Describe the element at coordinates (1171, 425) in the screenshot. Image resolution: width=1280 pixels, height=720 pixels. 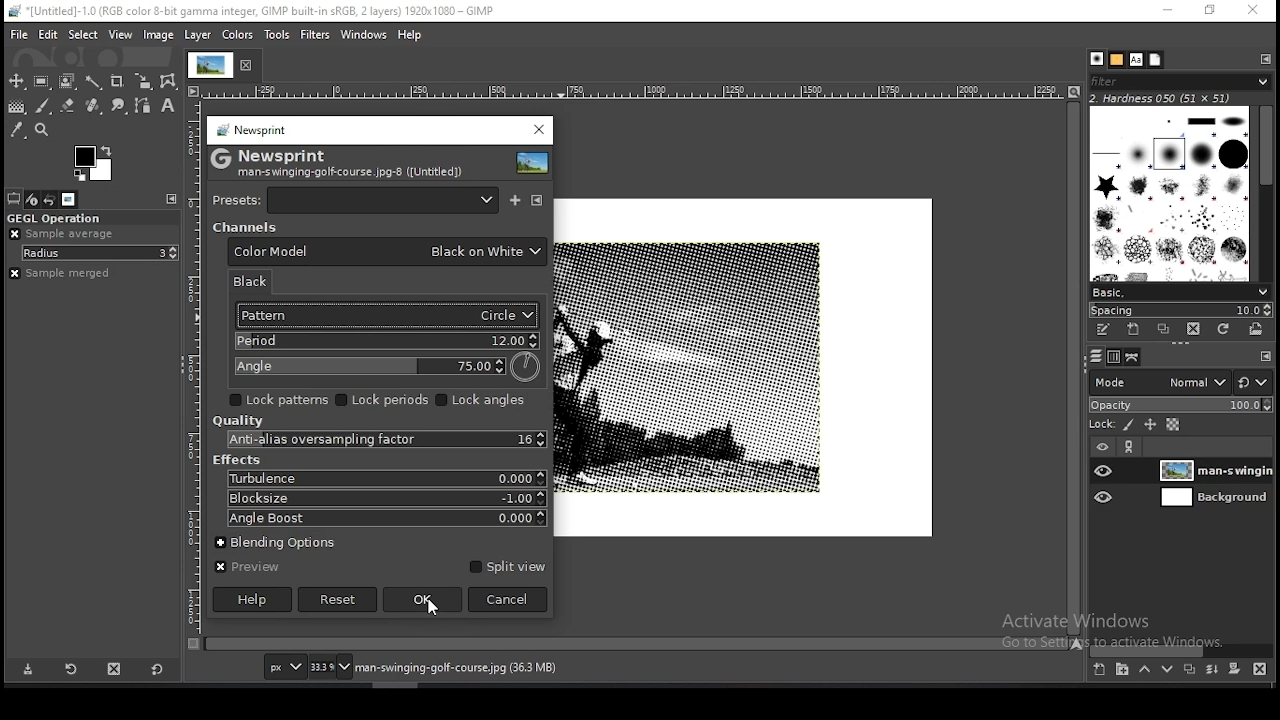
I see `lock alpha channel` at that location.